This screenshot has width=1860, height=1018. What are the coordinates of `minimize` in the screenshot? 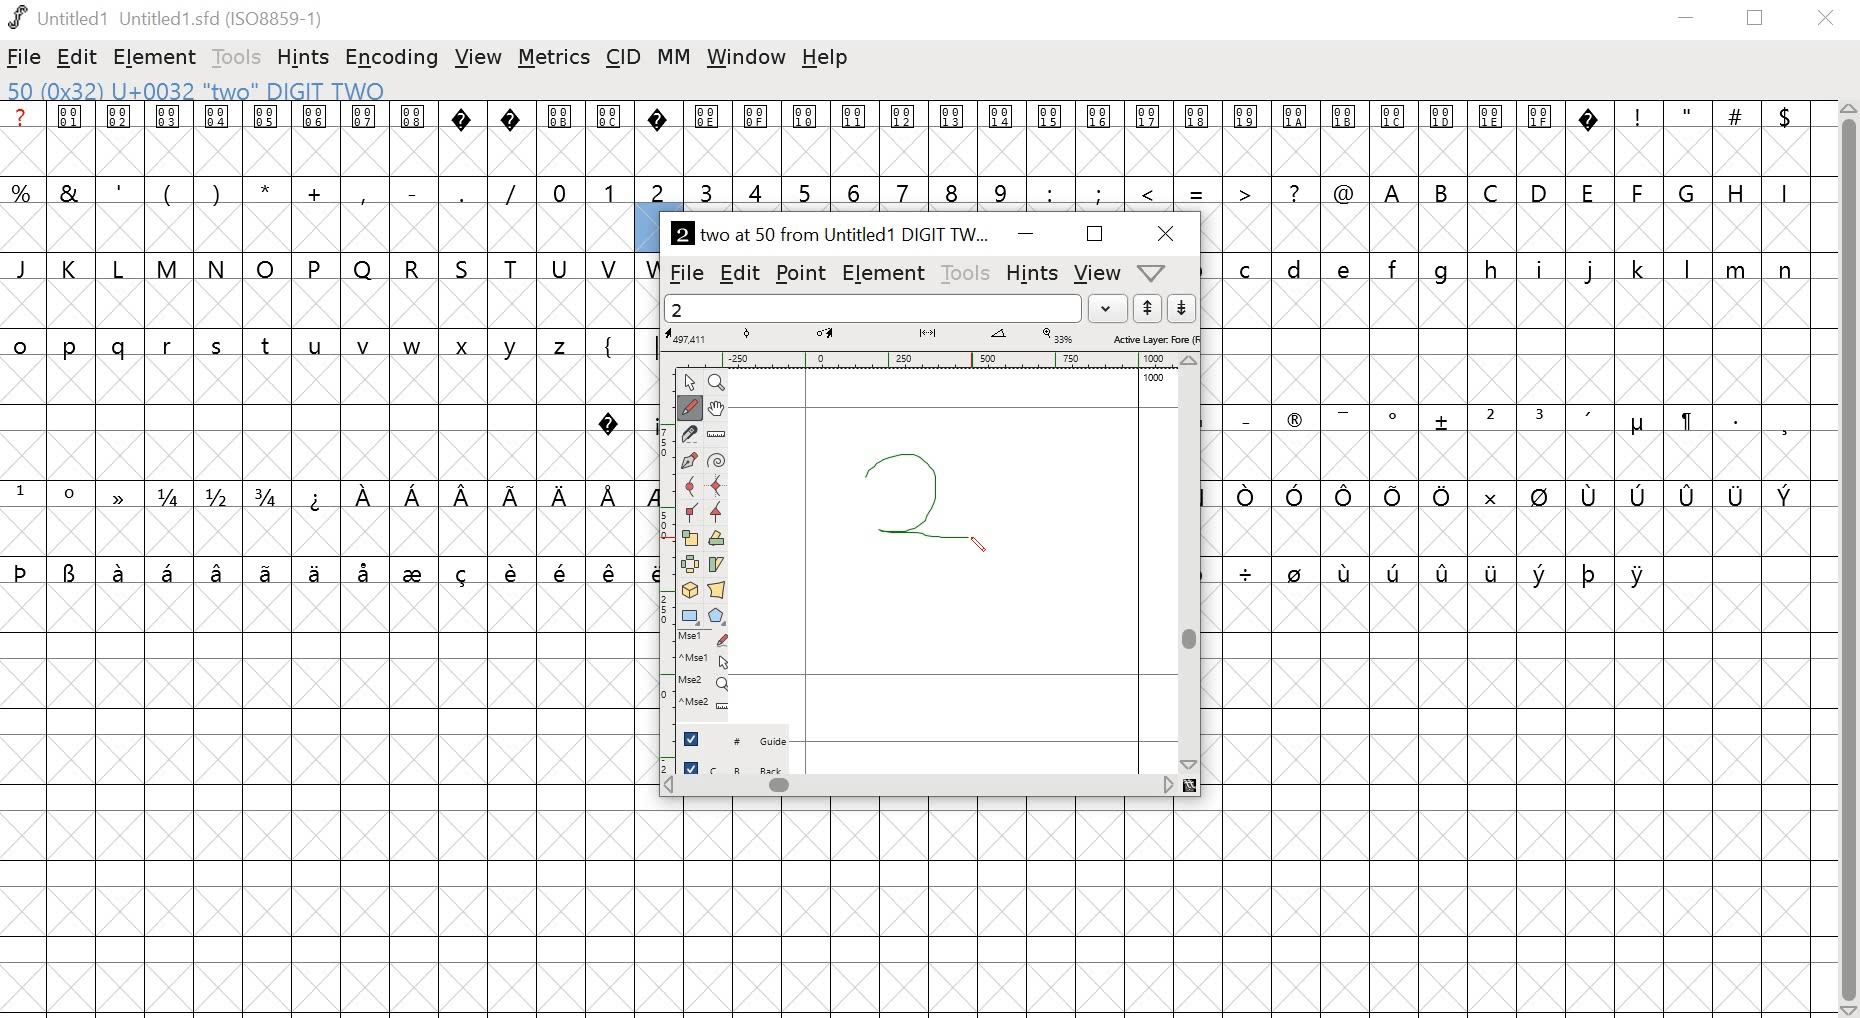 It's located at (1687, 20).